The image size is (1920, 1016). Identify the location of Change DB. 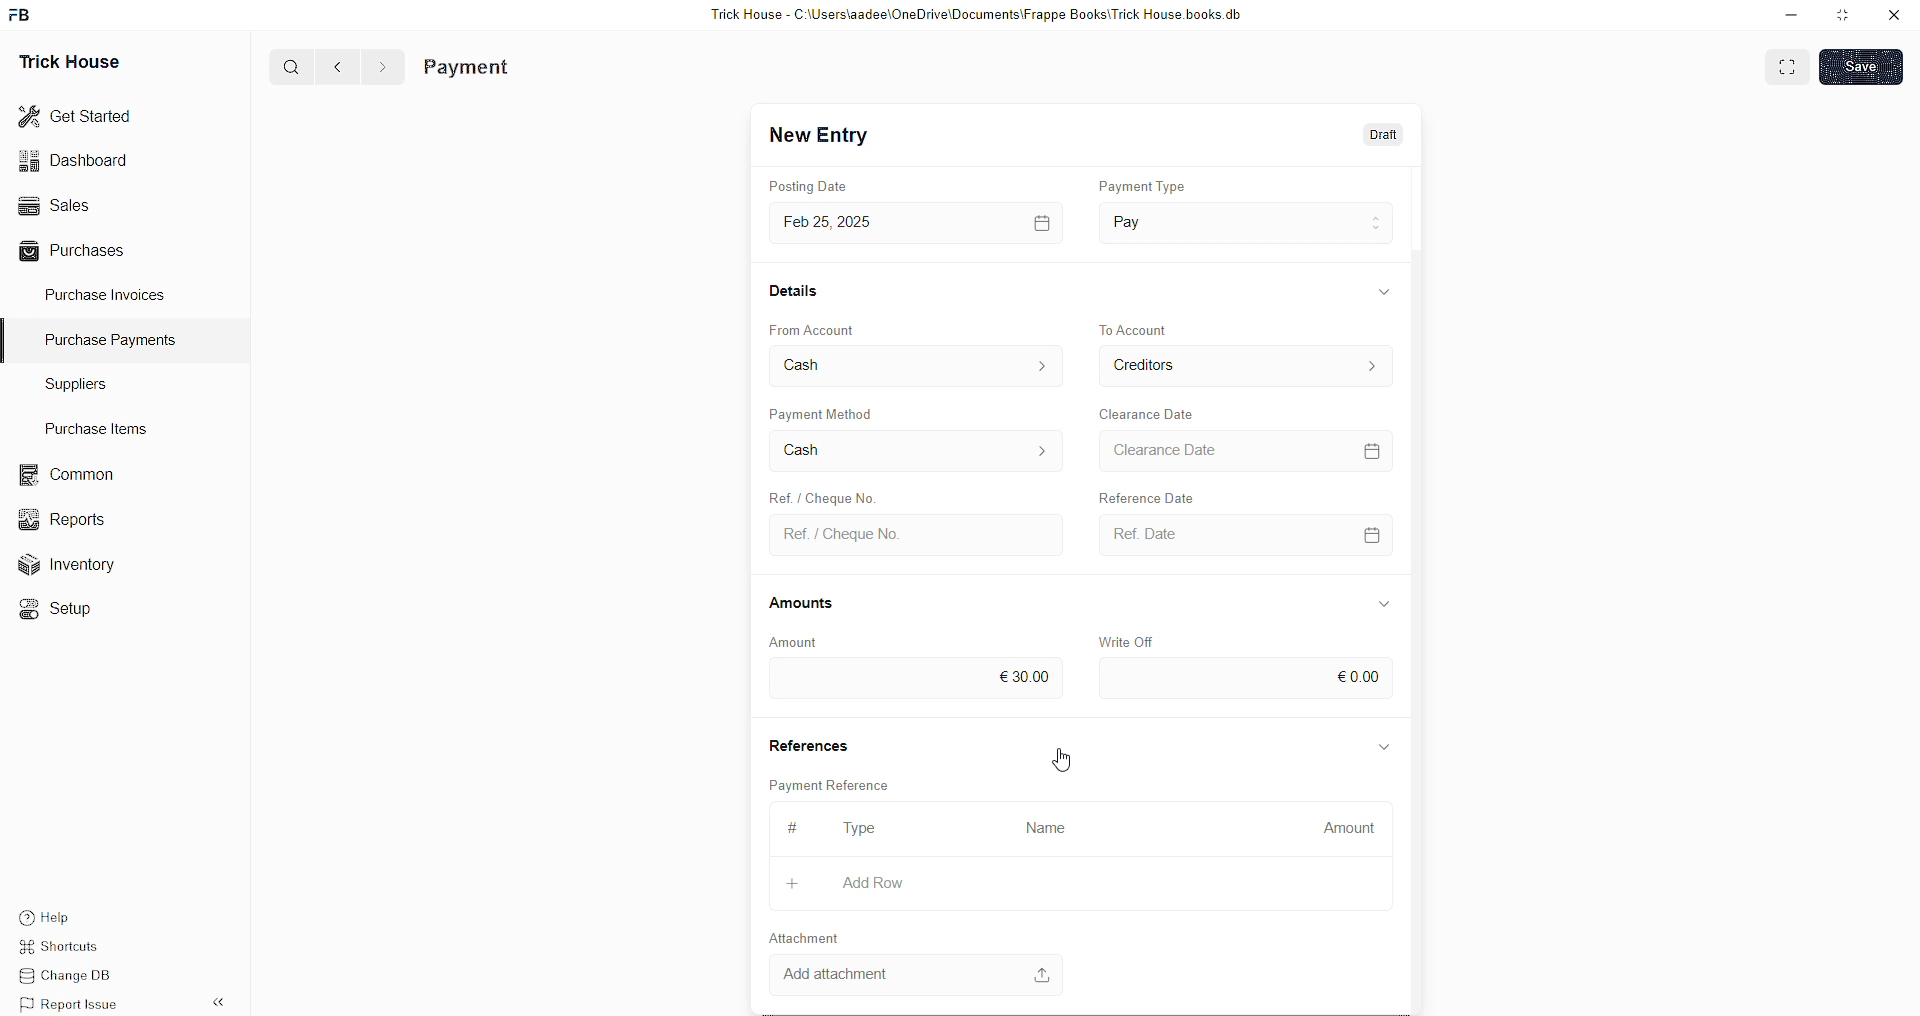
(76, 977).